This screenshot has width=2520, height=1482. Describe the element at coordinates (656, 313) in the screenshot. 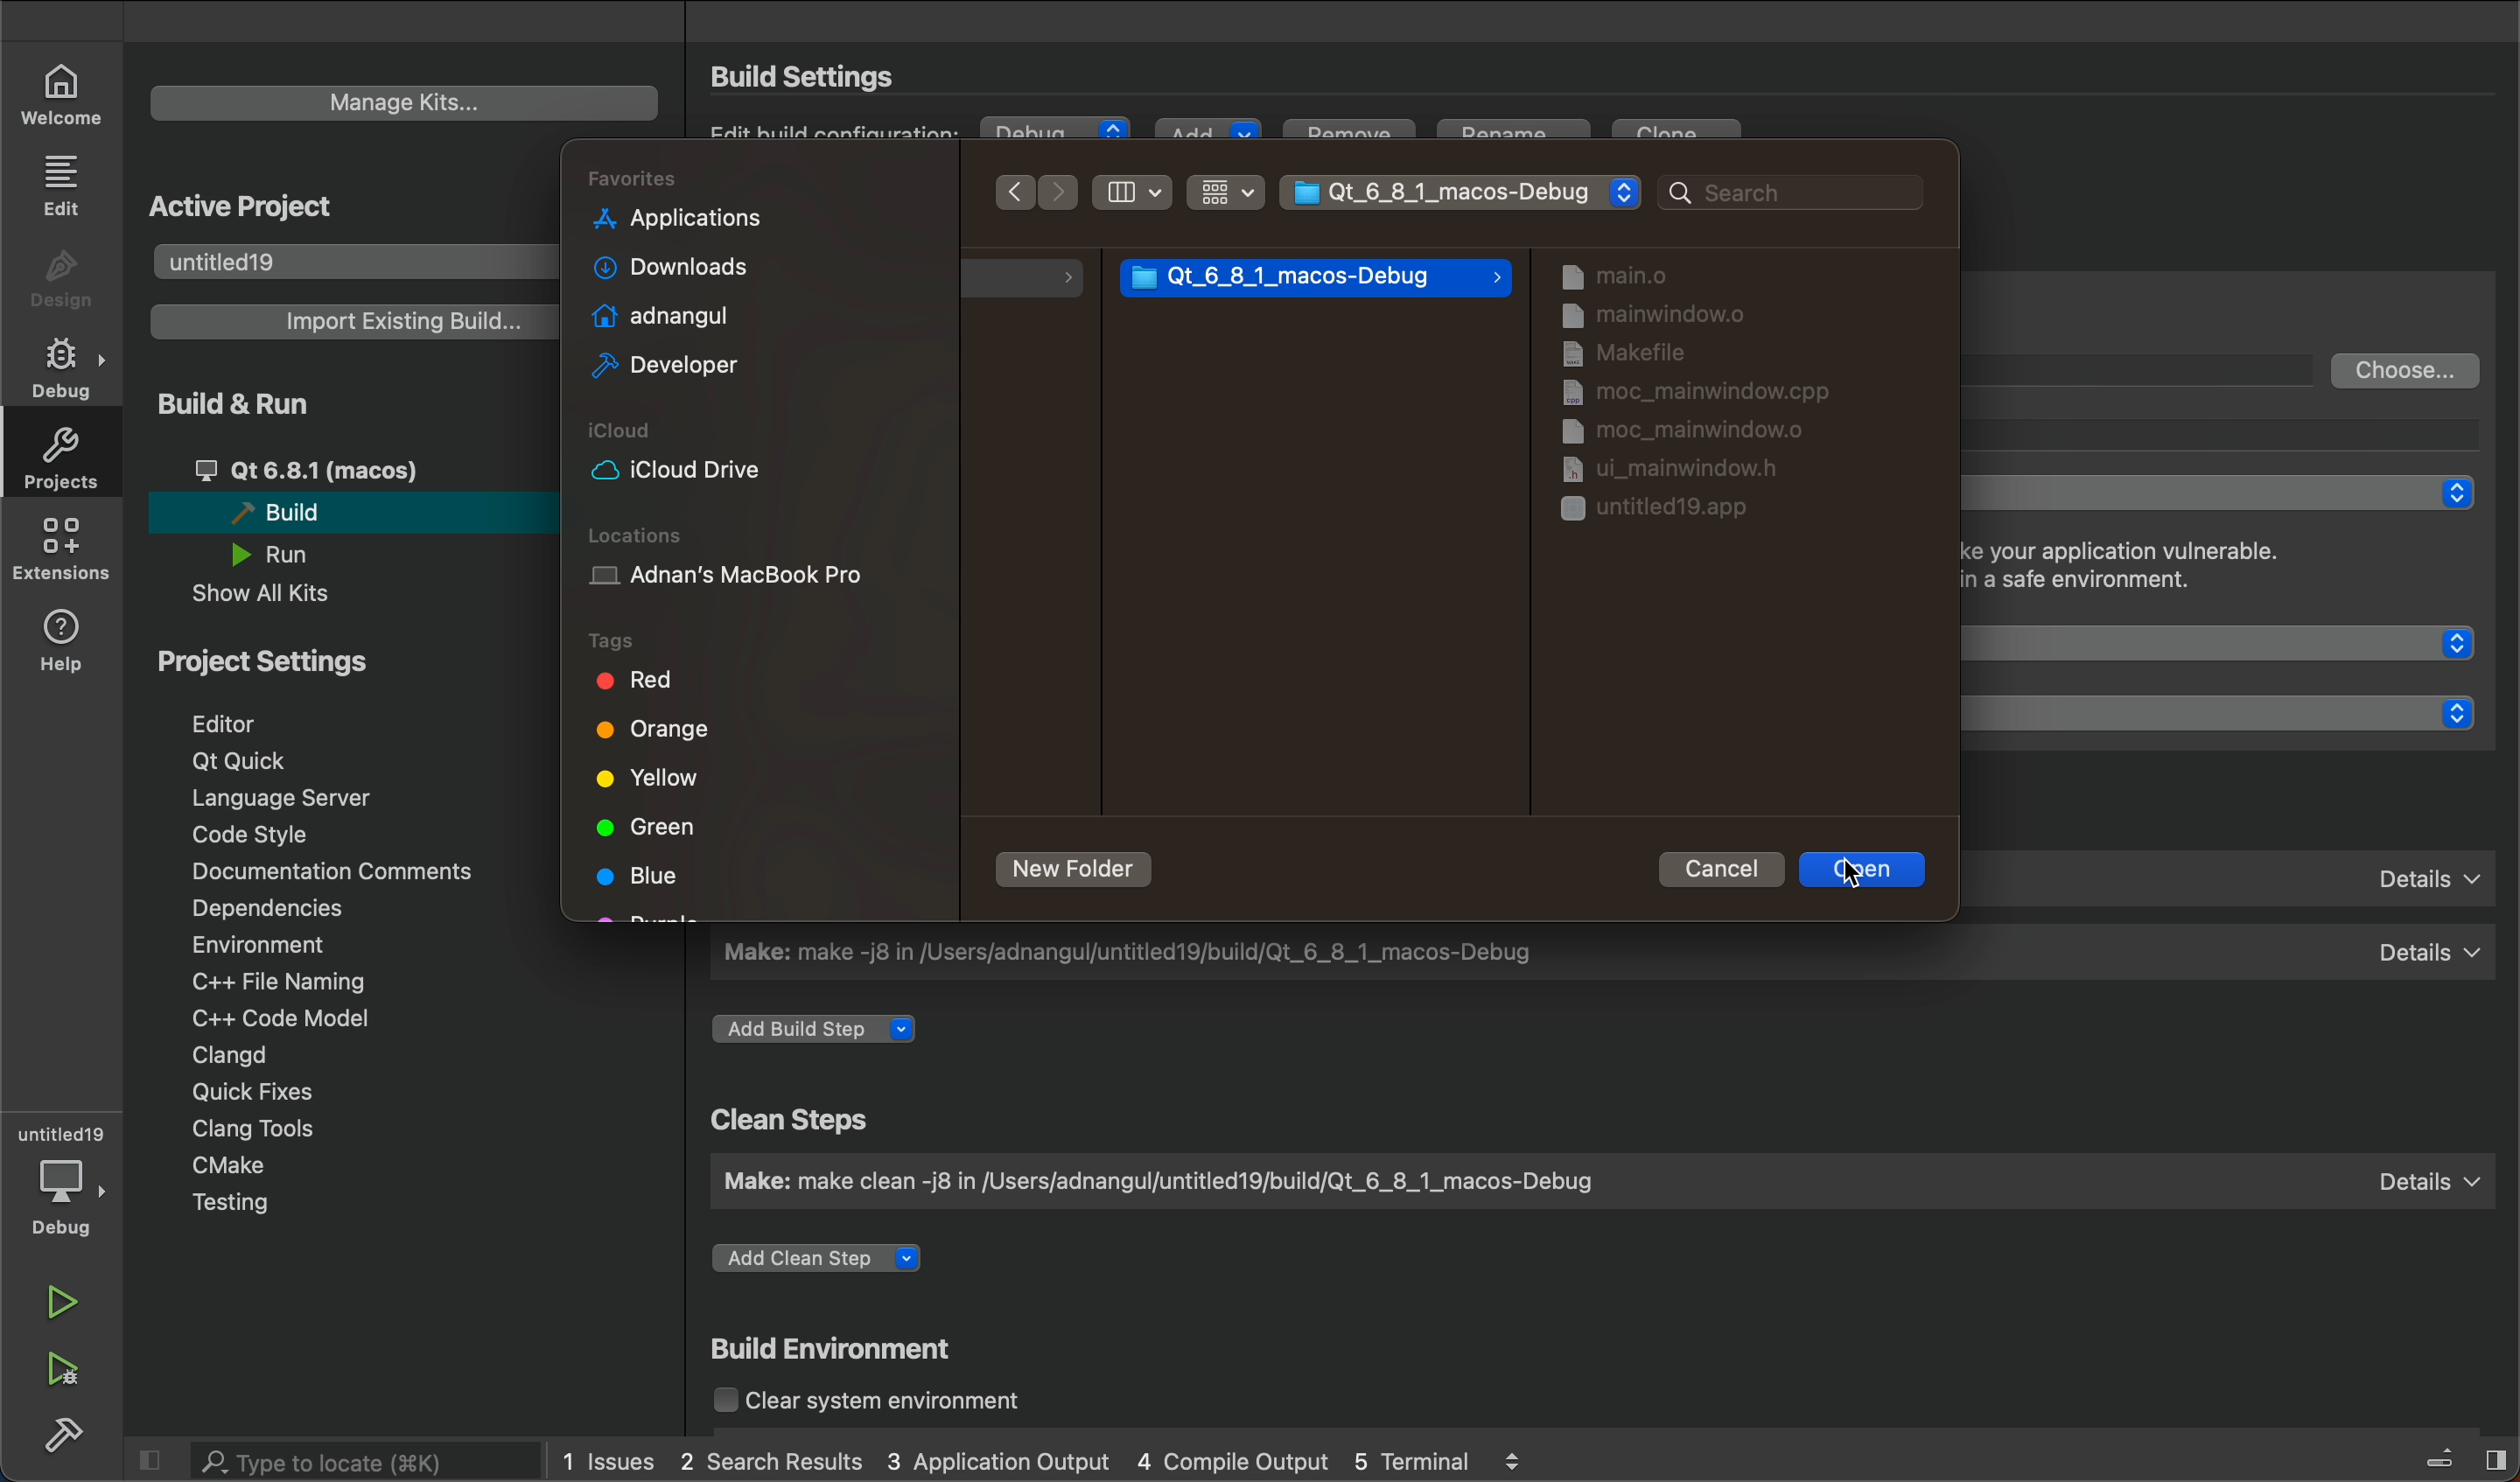

I see `adnan gul` at that location.